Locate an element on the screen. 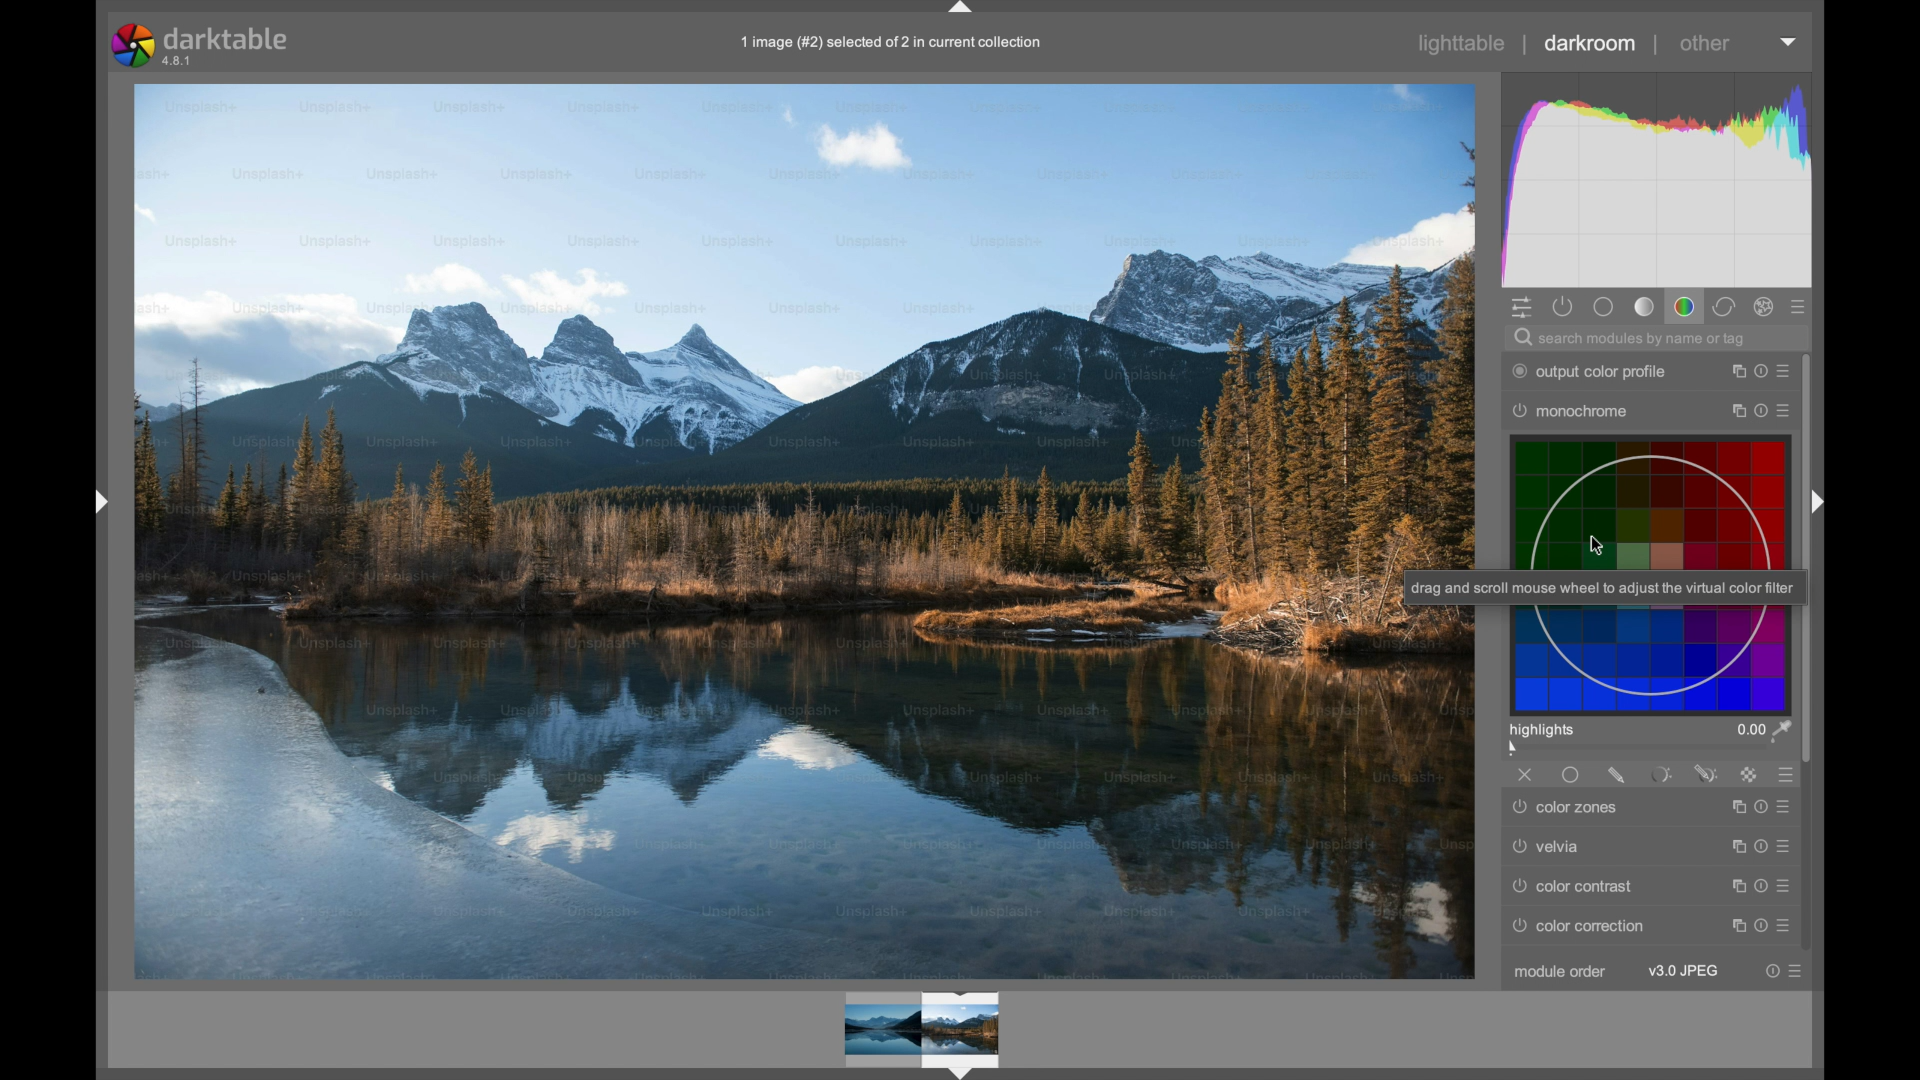 This screenshot has height=1080, width=1920. base is located at coordinates (1604, 307).